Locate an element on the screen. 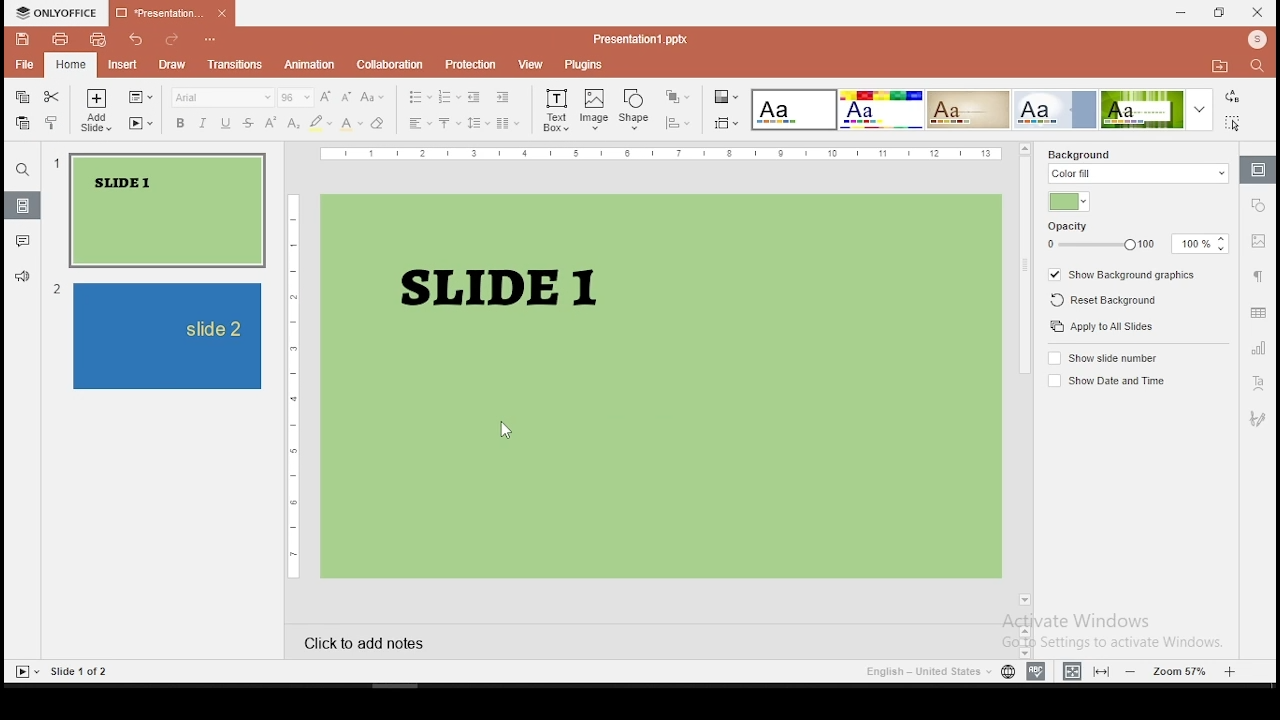  fill color is located at coordinates (1068, 202).